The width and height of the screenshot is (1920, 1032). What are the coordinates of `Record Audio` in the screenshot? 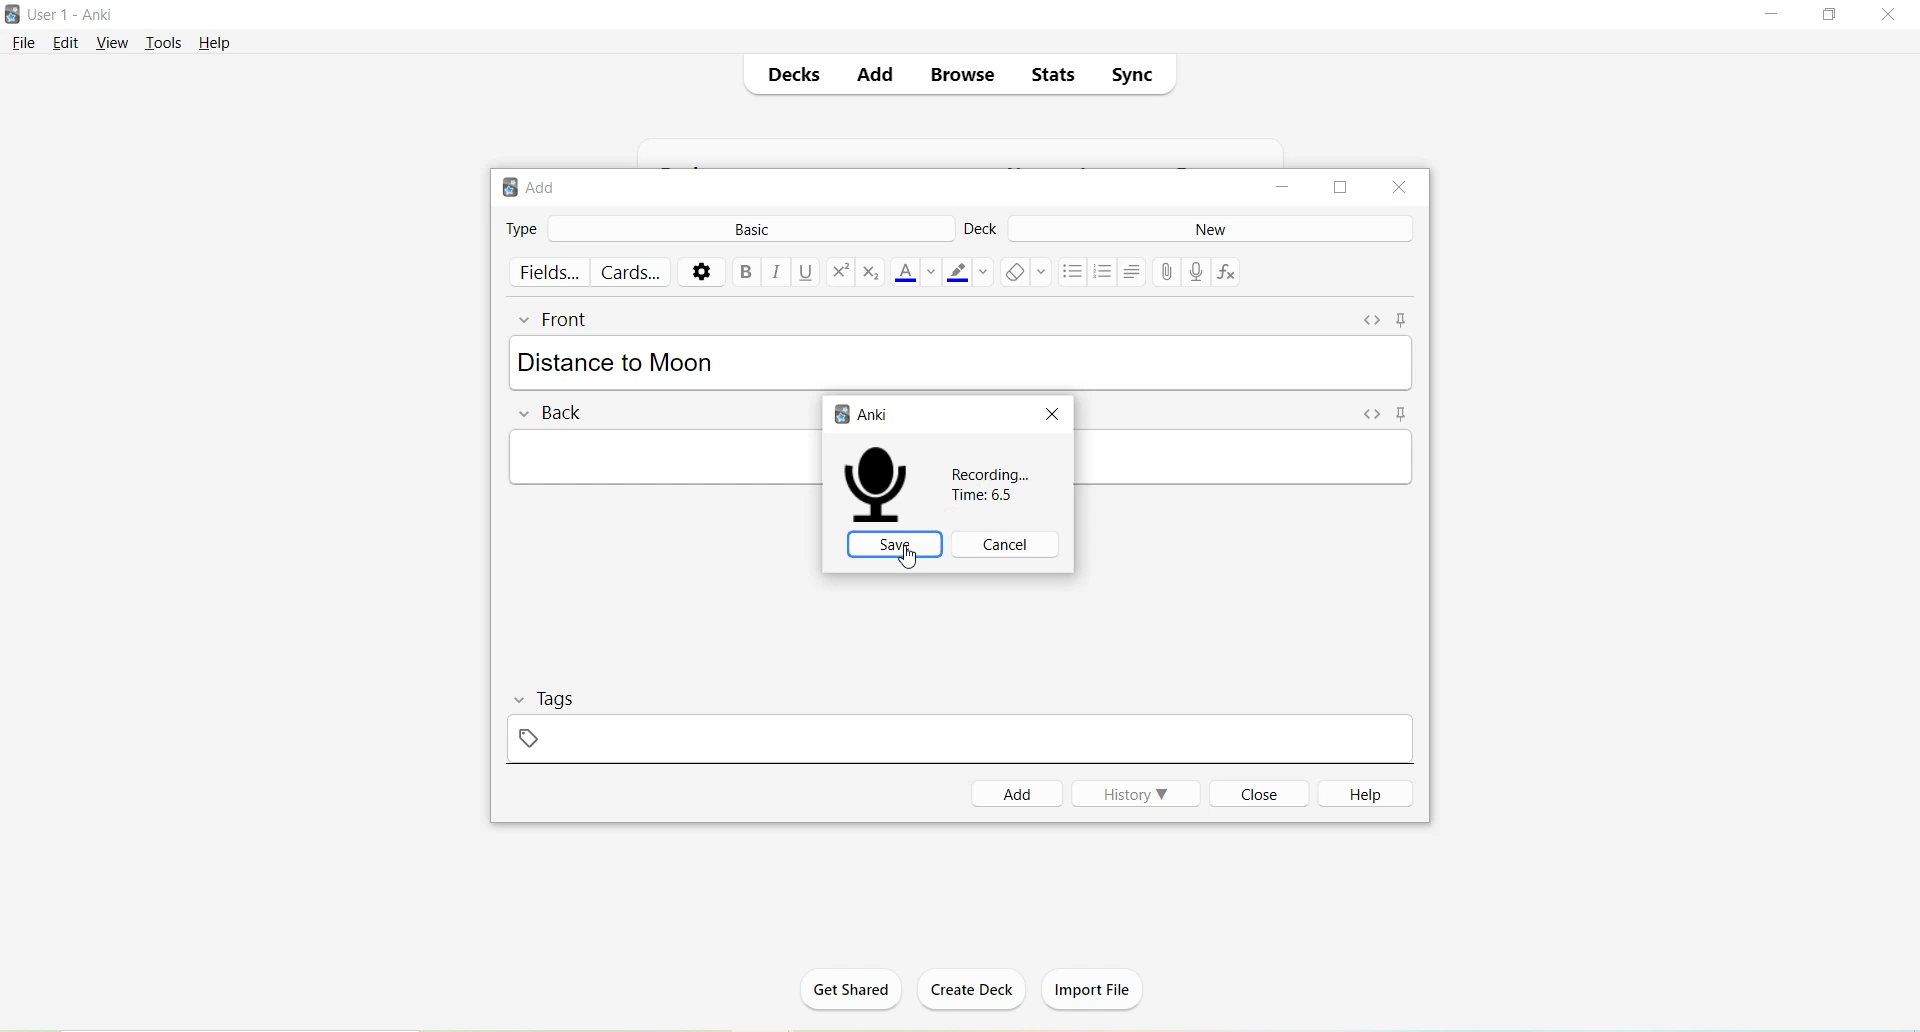 It's located at (1196, 272).